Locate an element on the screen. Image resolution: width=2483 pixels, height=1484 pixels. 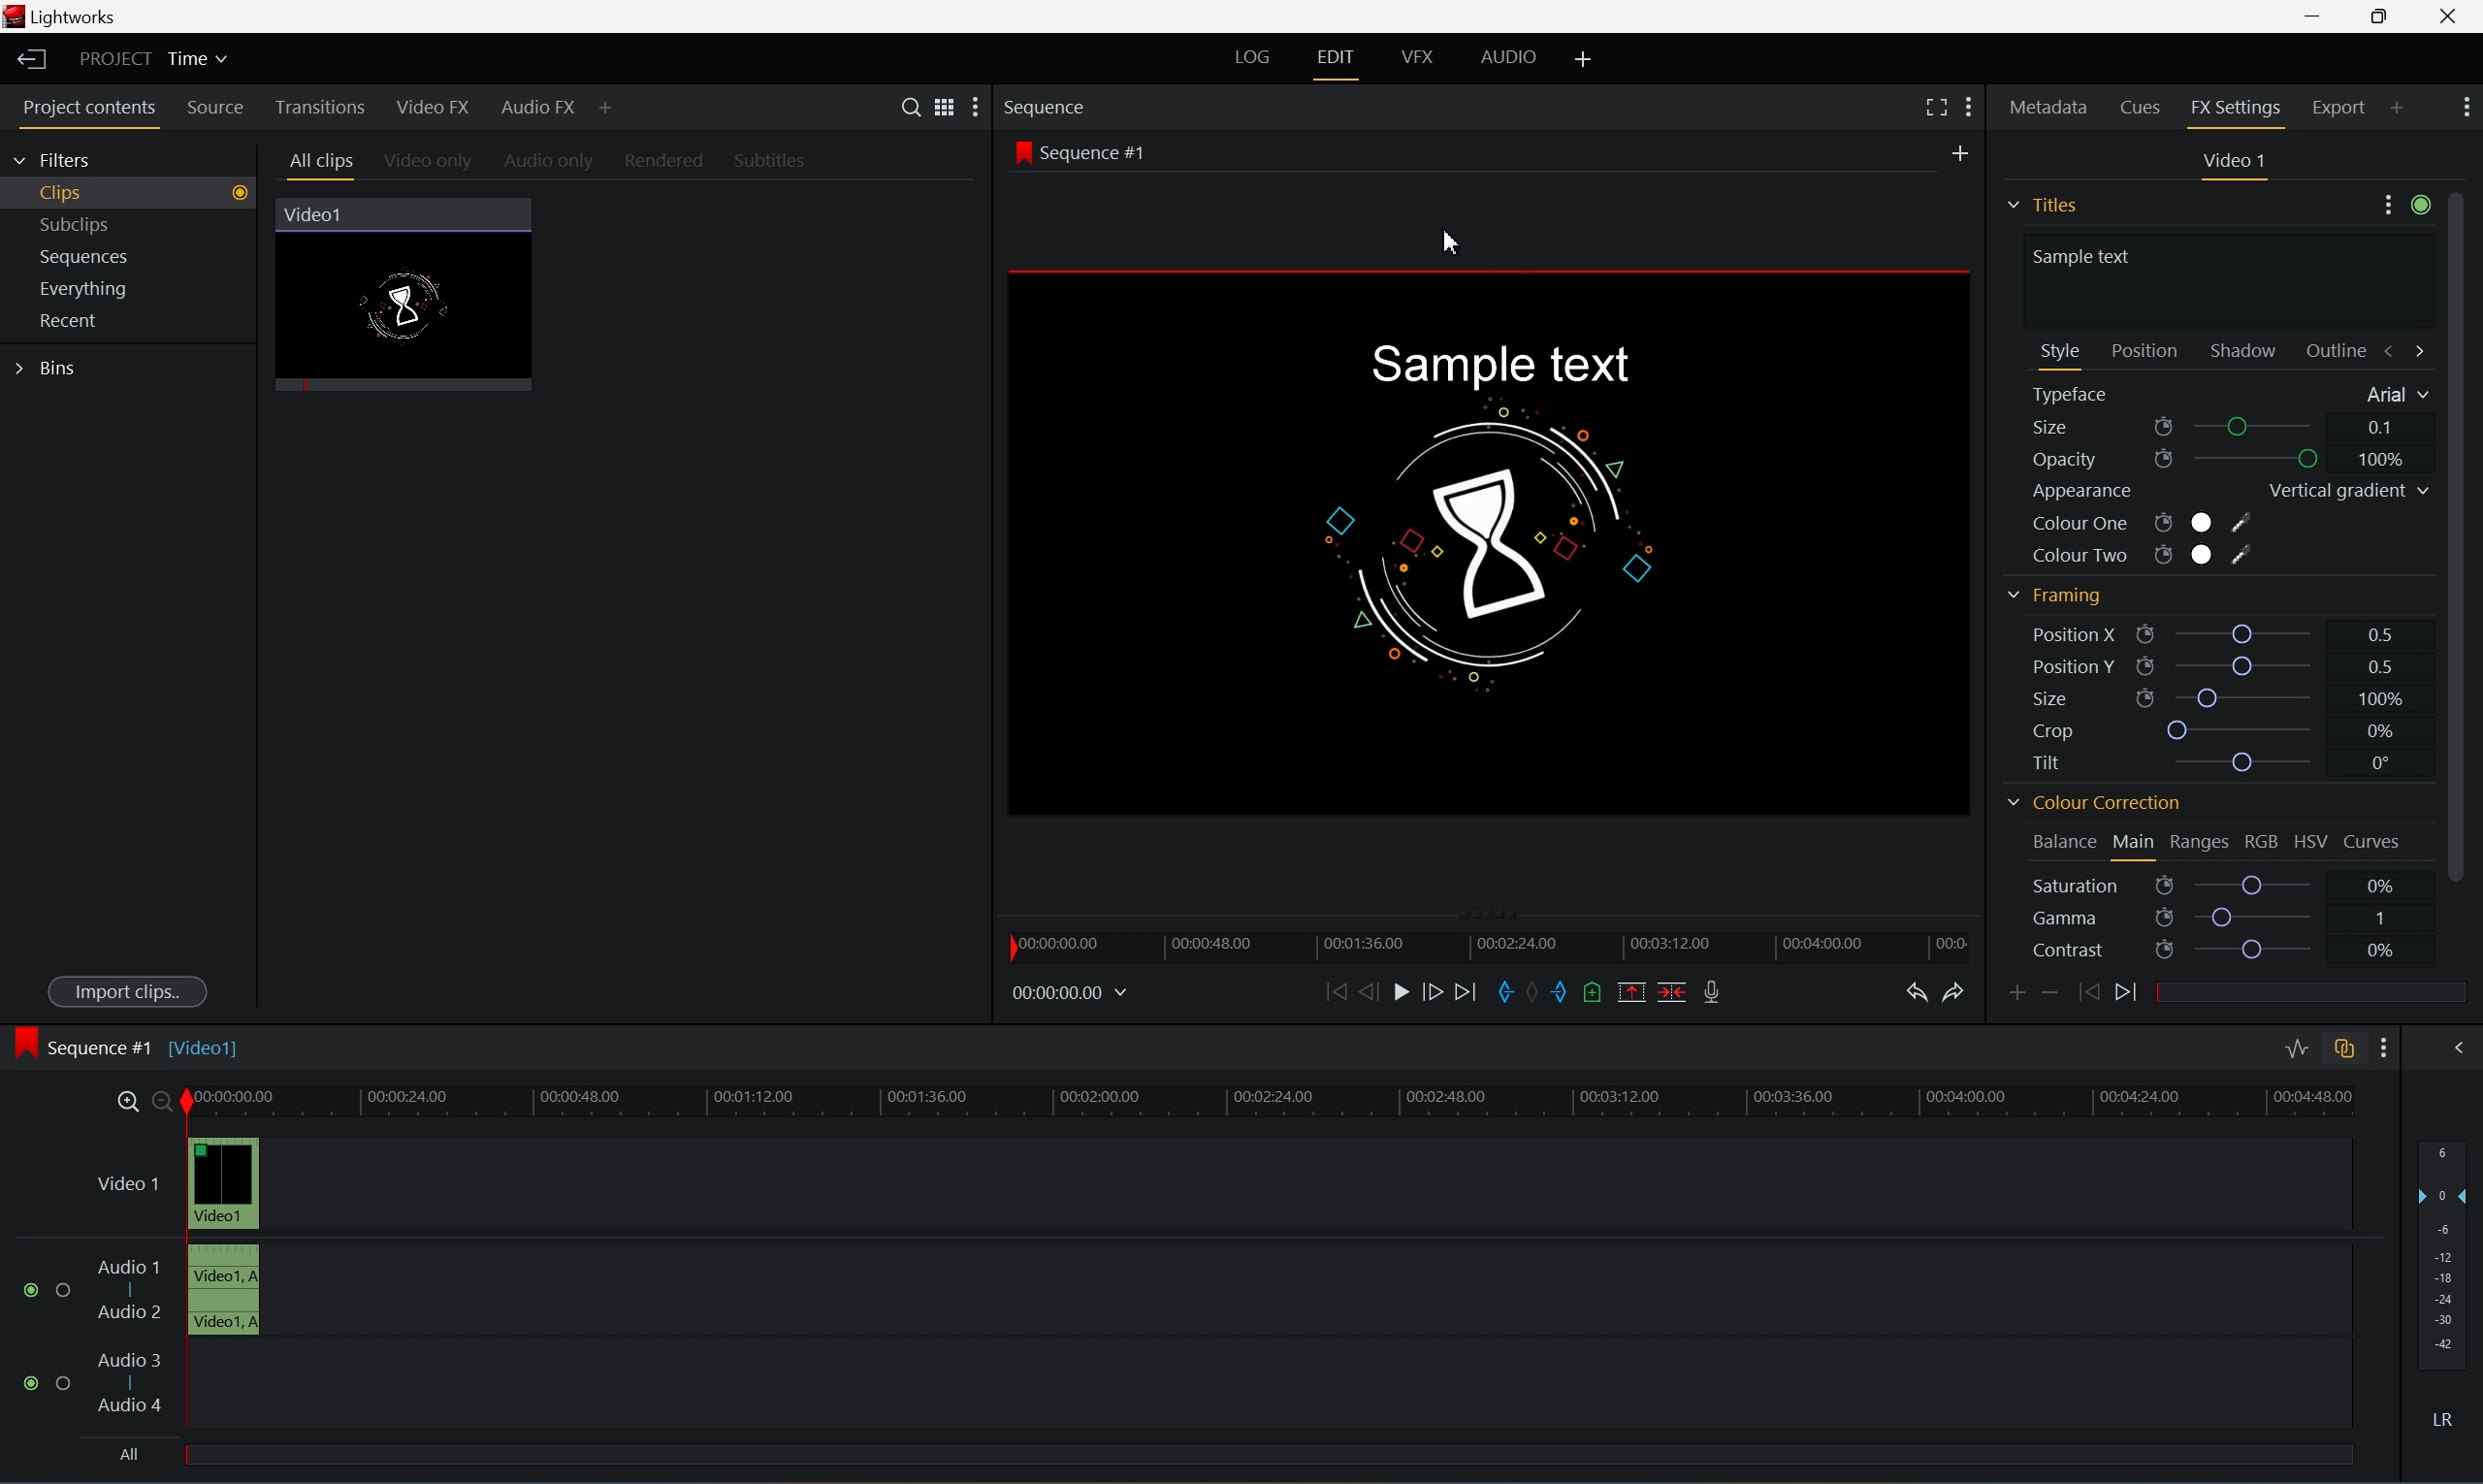
more is located at coordinates (2405, 209).